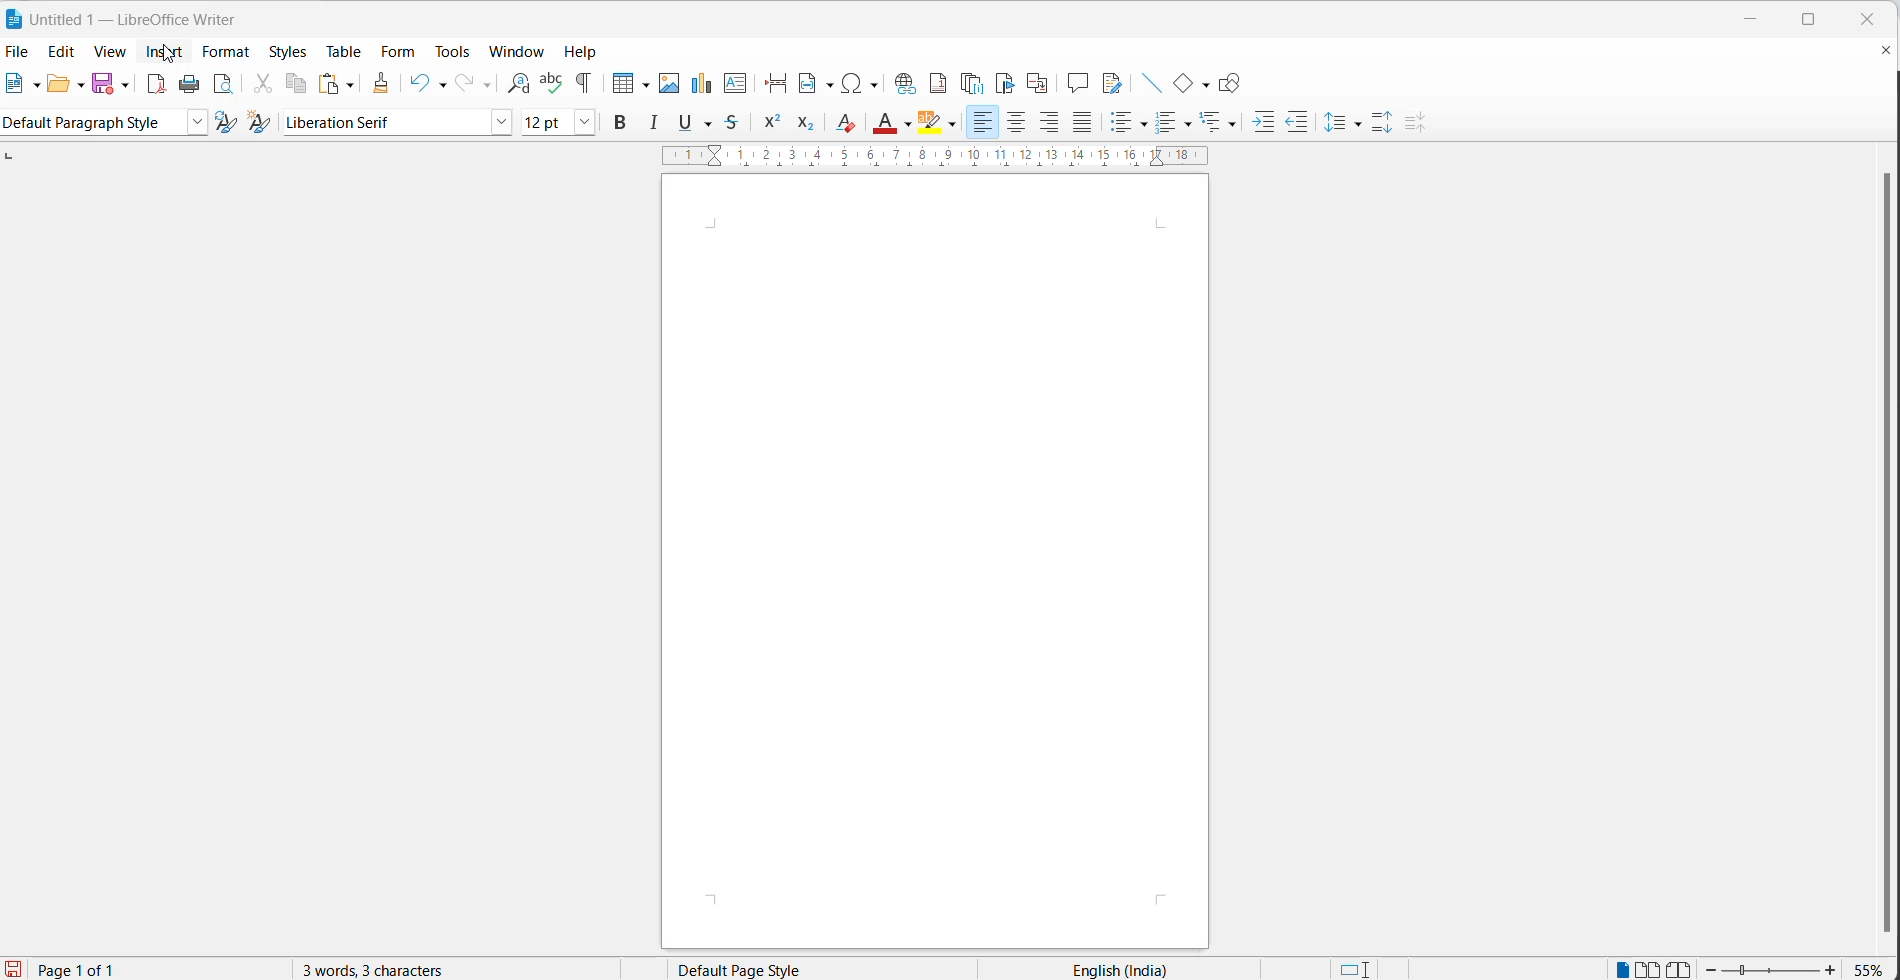 The width and height of the screenshot is (1900, 980). What do you see at coordinates (739, 83) in the screenshot?
I see `insert text` at bounding box center [739, 83].